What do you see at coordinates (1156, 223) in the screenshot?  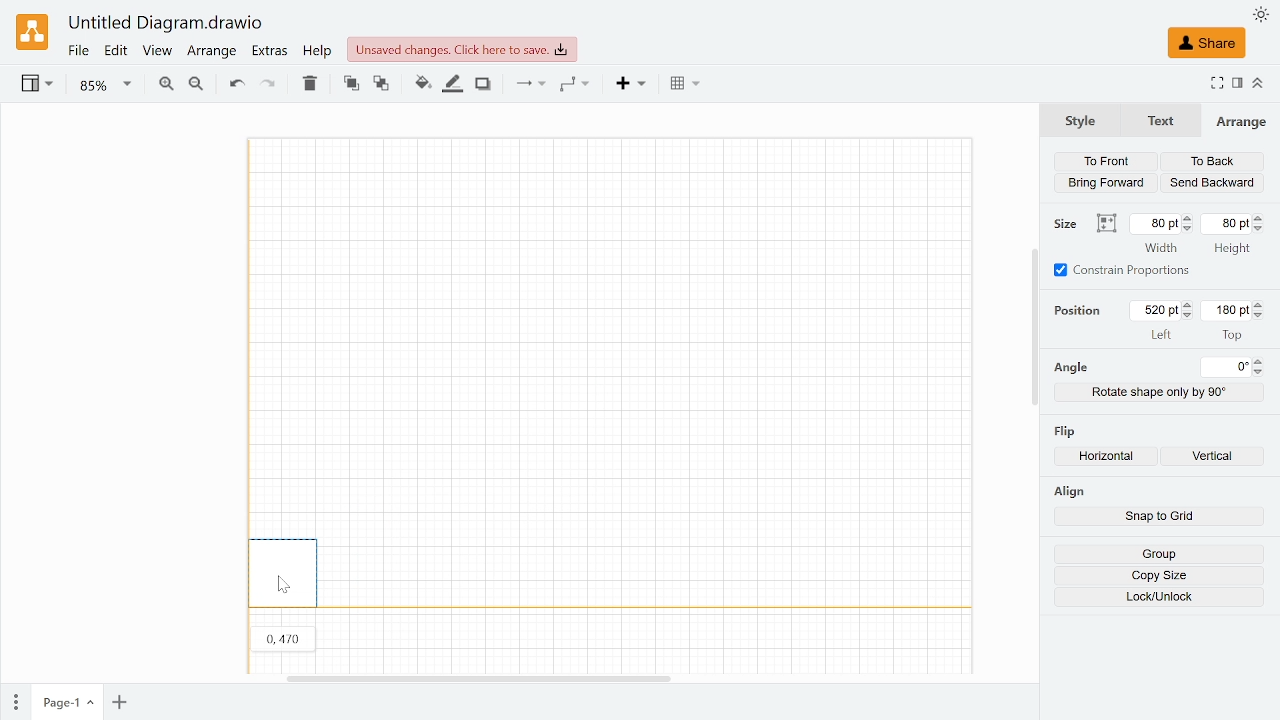 I see `Current width` at bounding box center [1156, 223].